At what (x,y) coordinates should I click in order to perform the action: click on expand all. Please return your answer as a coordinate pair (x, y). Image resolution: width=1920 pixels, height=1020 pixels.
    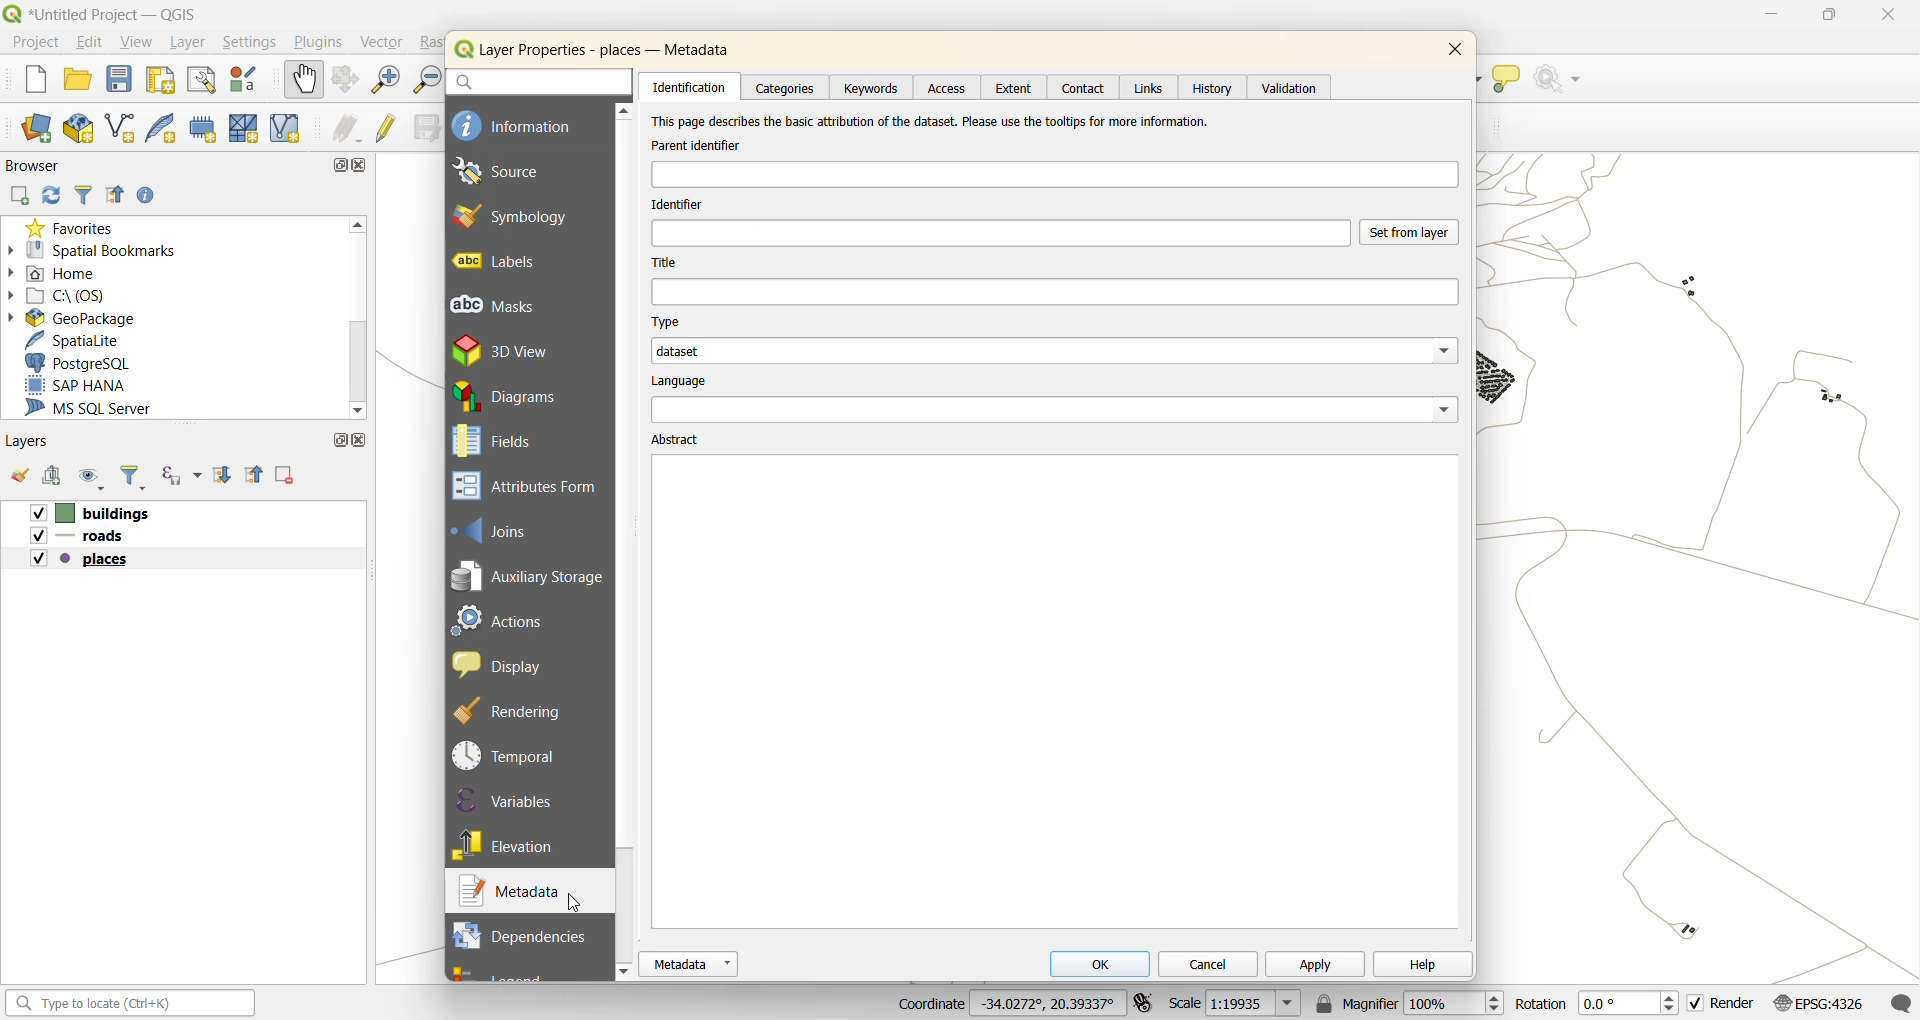
    Looking at the image, I should click on (225, 476).